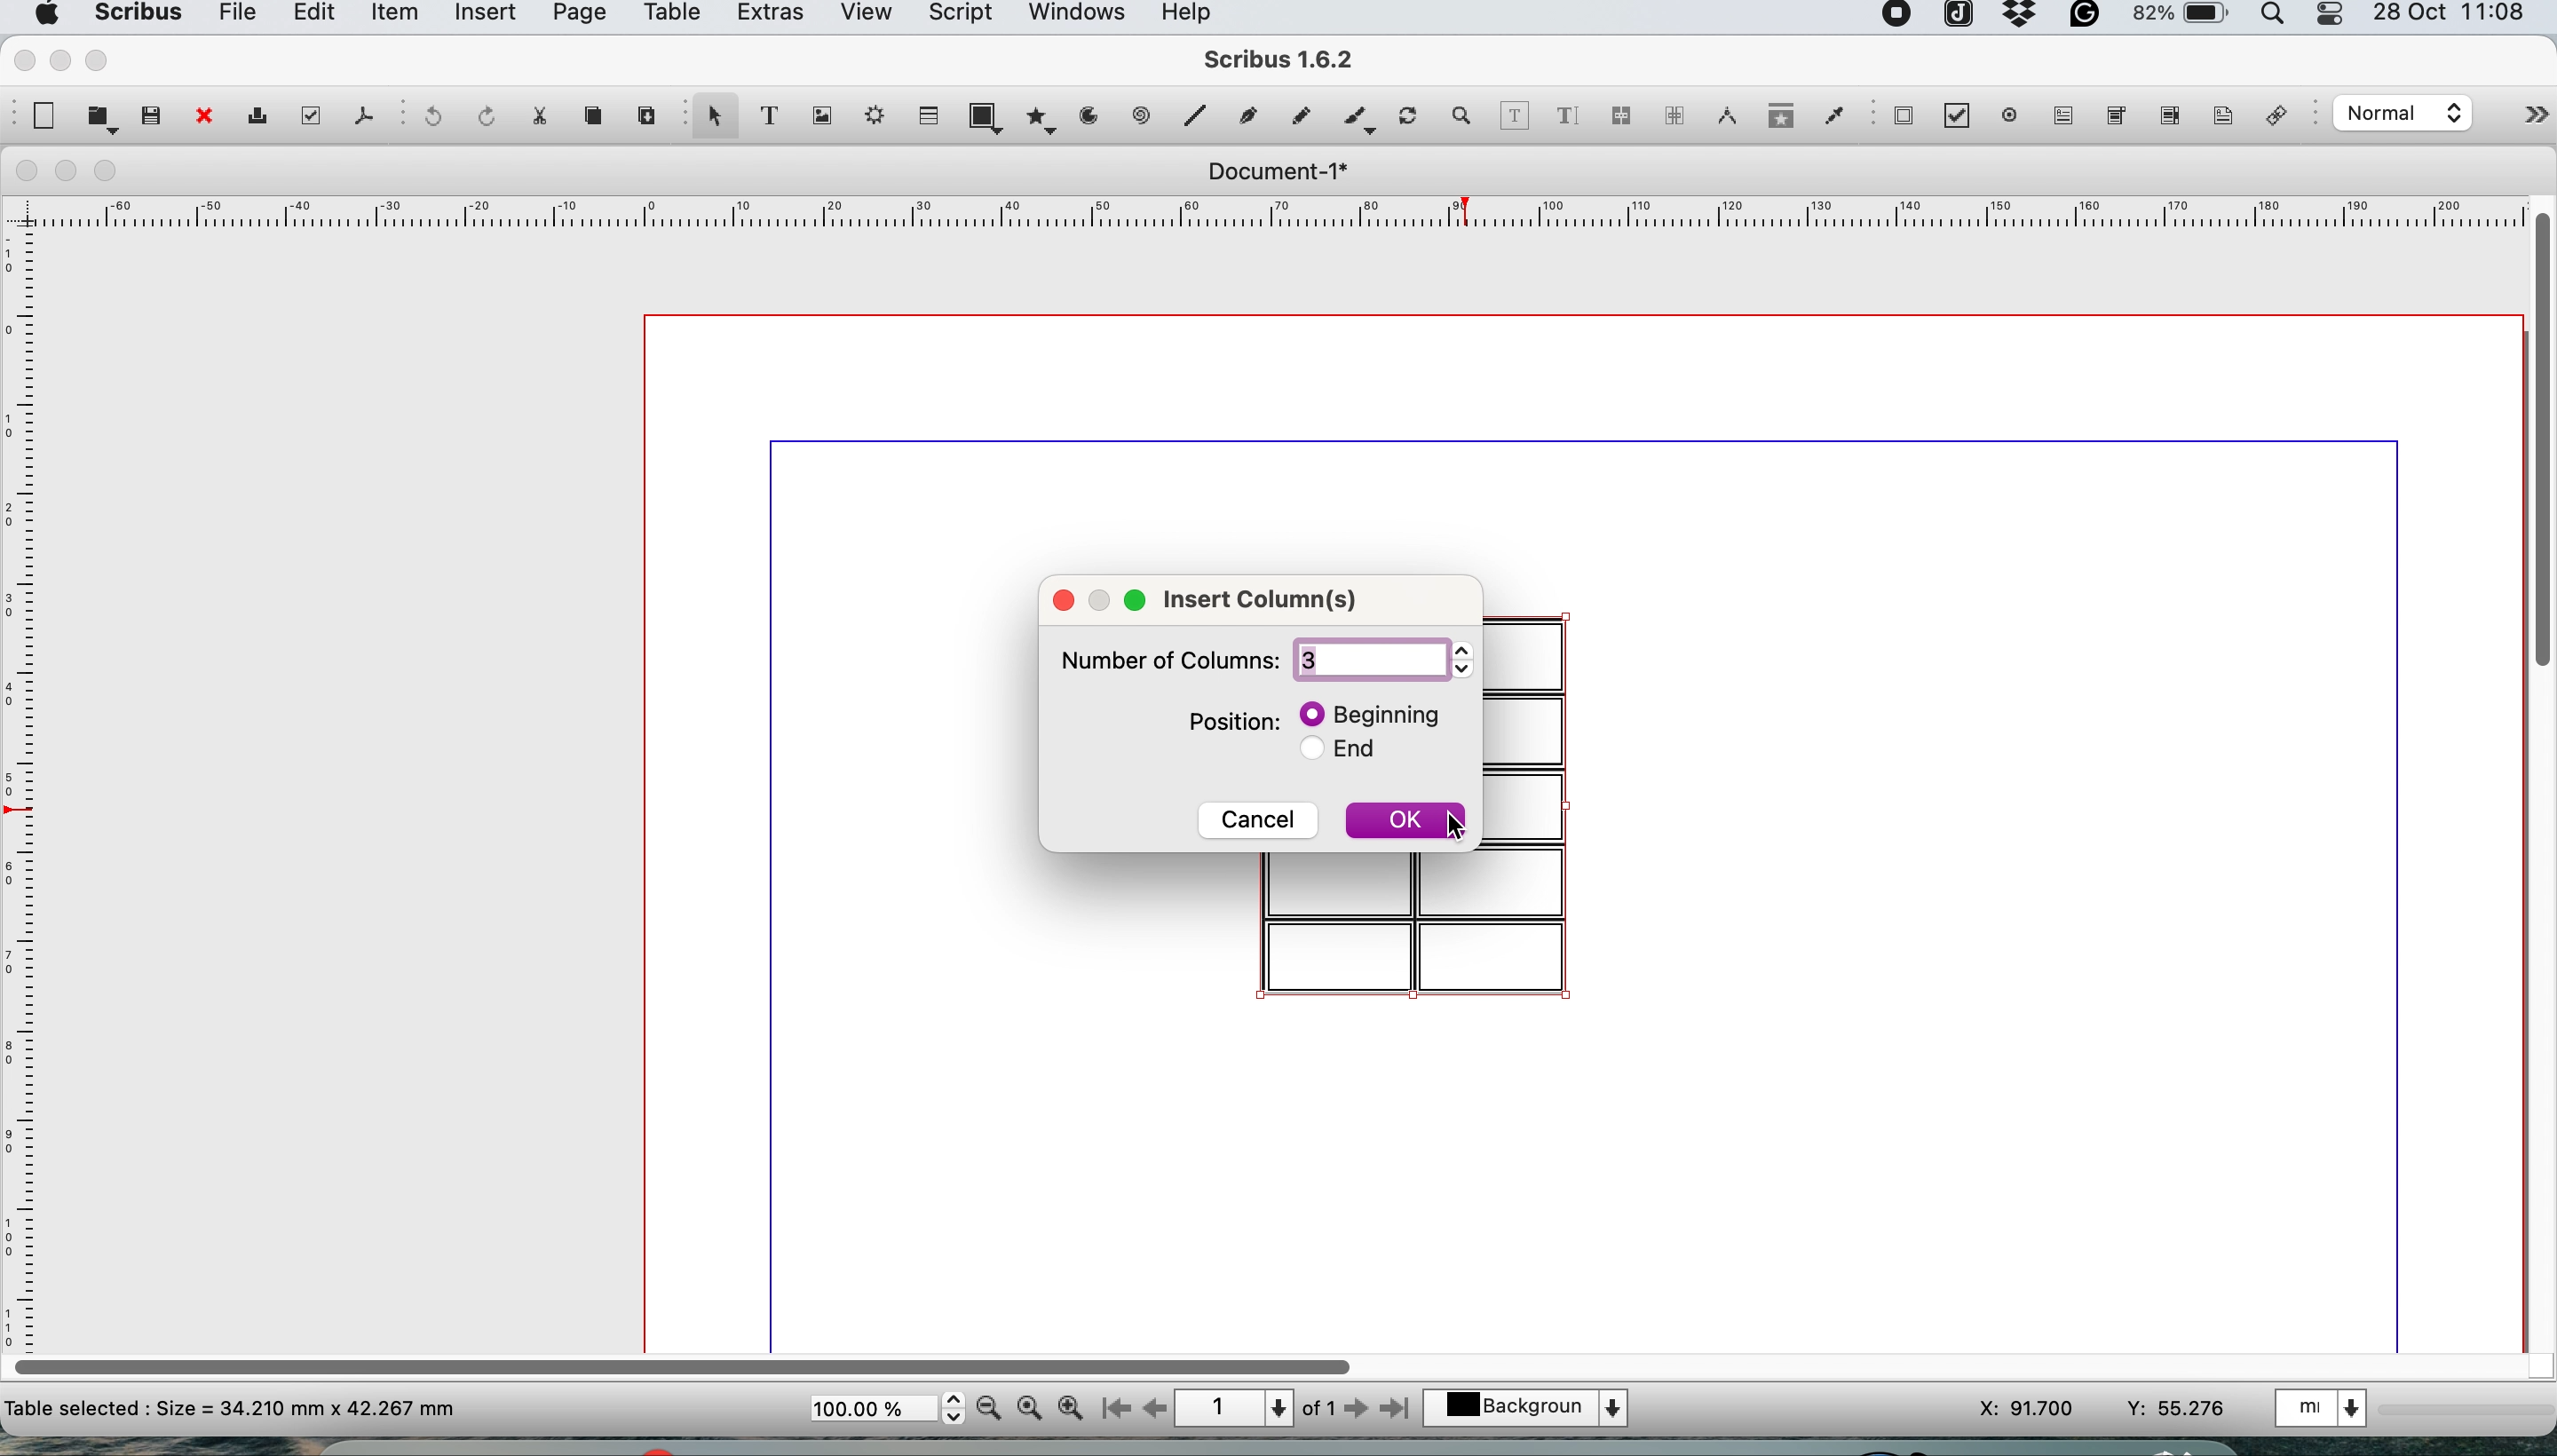 Image resolution: width=2557 pixels, height=1456 pixels. Describe the element at coordinates (2112, 121) in the screenshot. I see `pdf combo box` at that location.